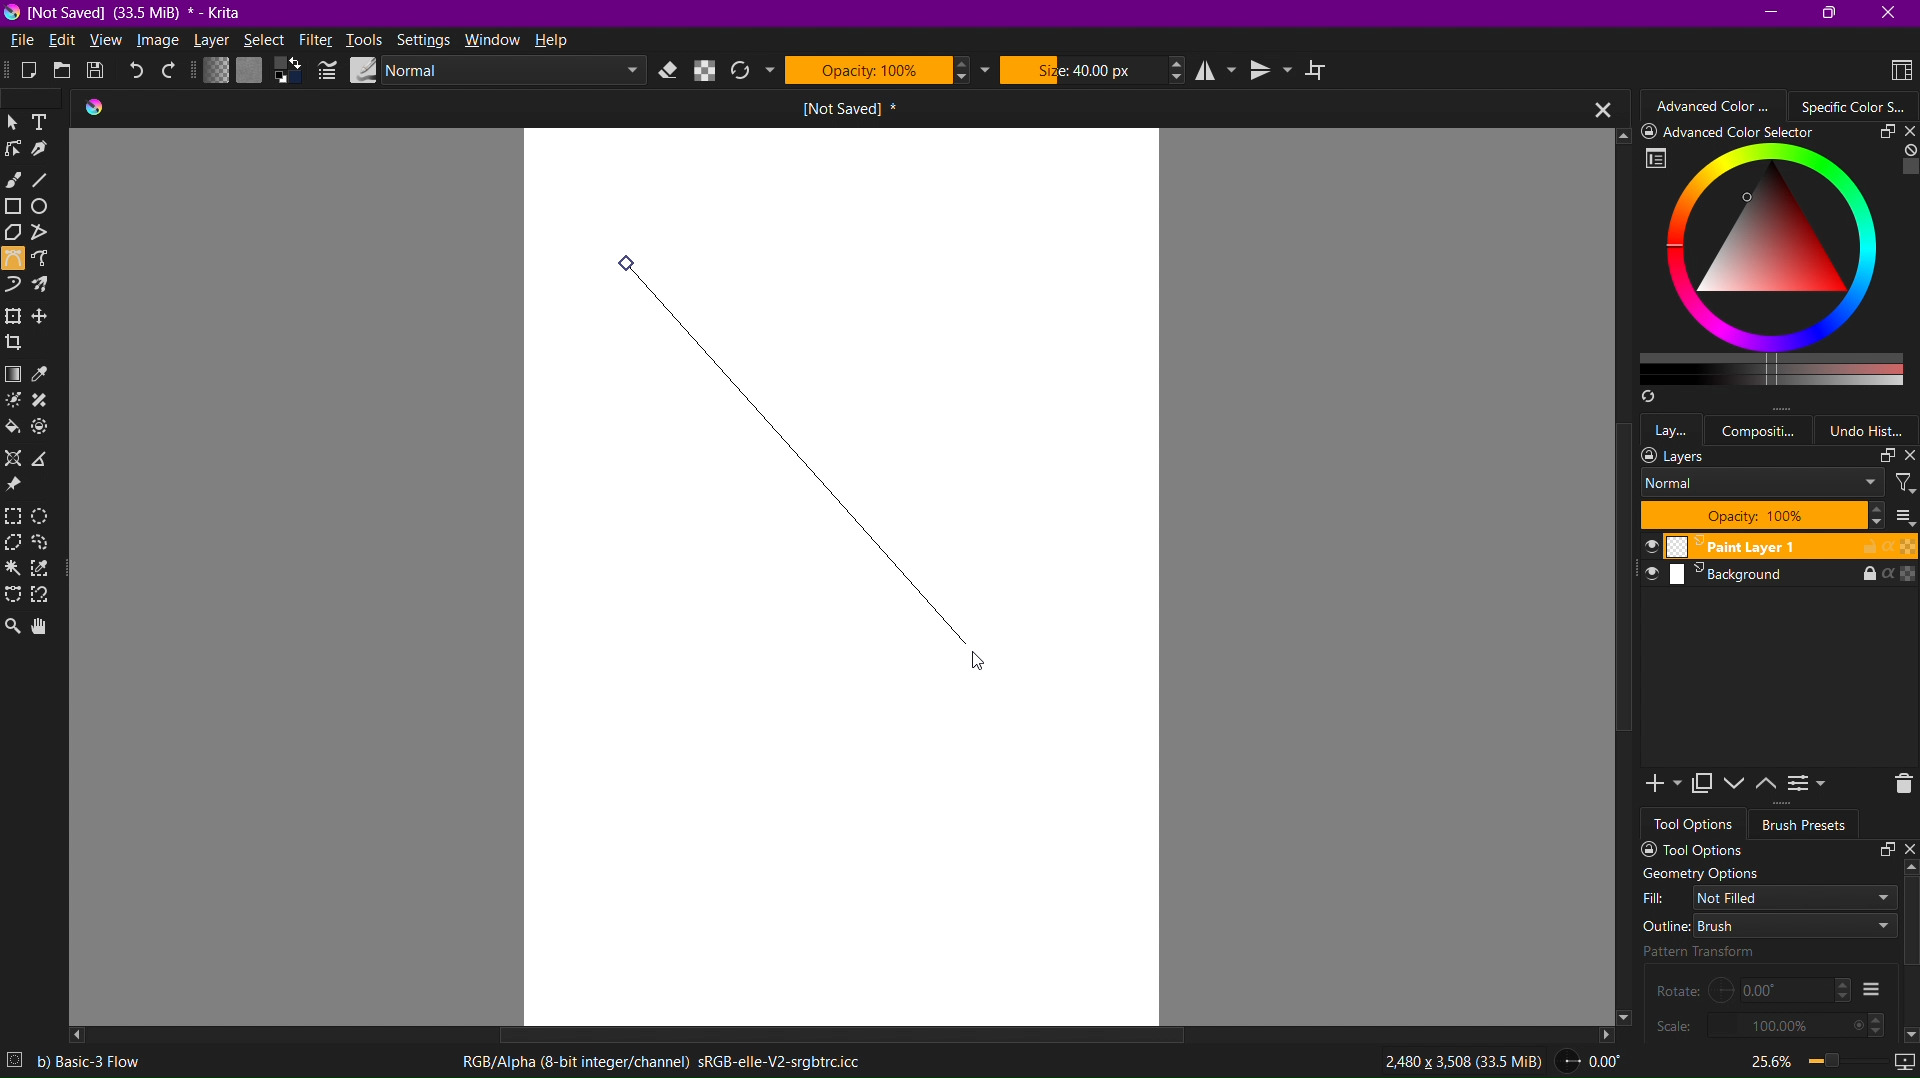 The image size is (1920, 1078). What do you see at coordinates (1762, 484) in the screenshot?
I see `Layer Mode` at bounding box center [1762, 484].